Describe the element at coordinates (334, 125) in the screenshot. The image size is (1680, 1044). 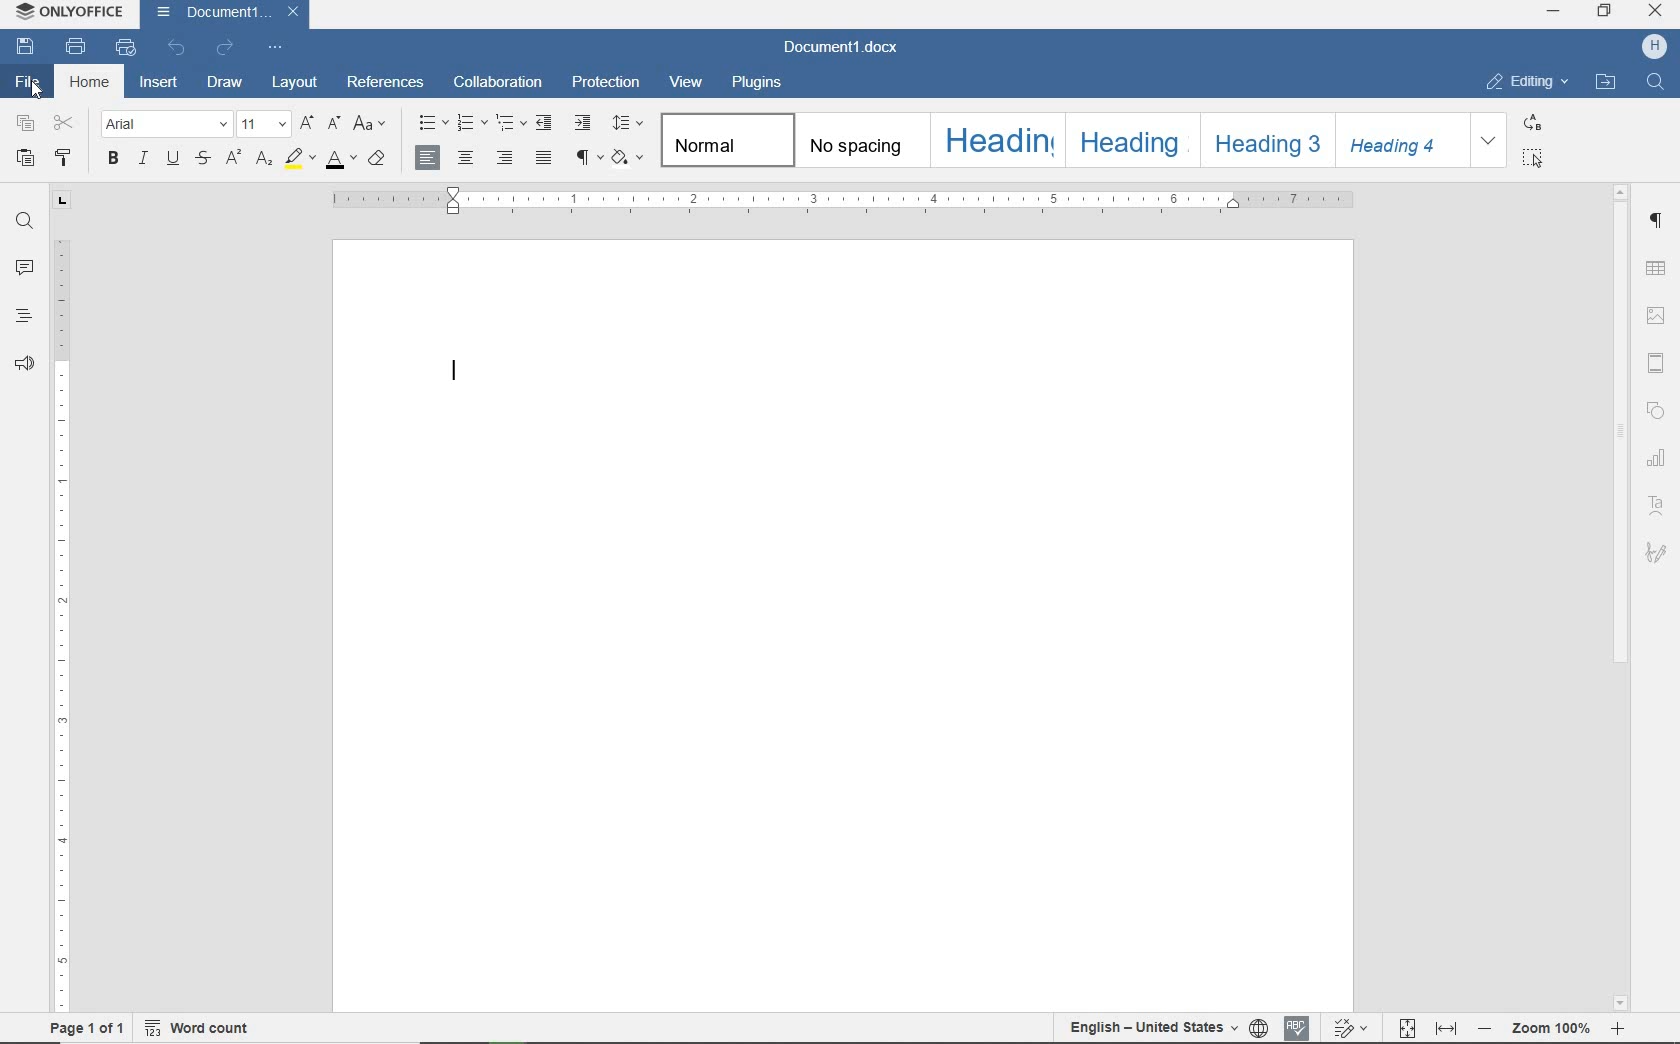
I see `decrement font size` at that location.